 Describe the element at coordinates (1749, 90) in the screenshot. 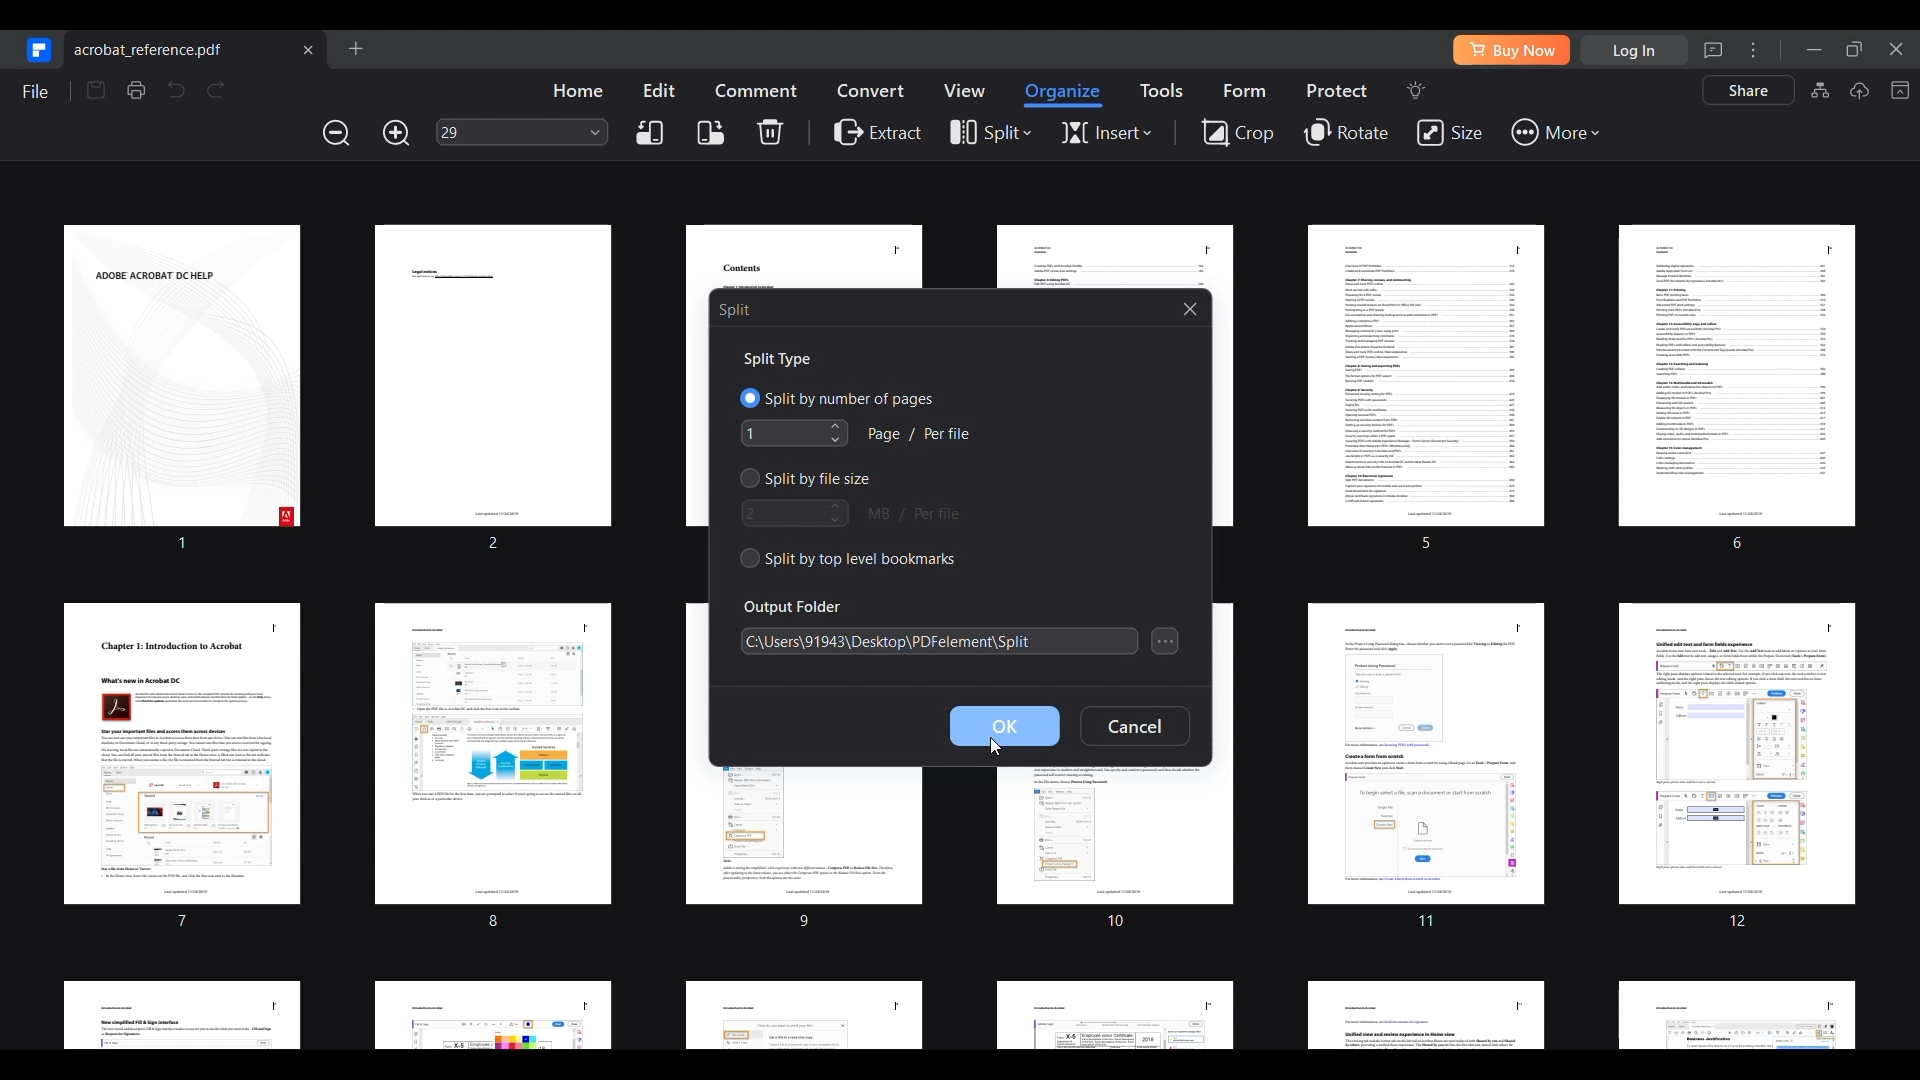

I see `Share` at that location.